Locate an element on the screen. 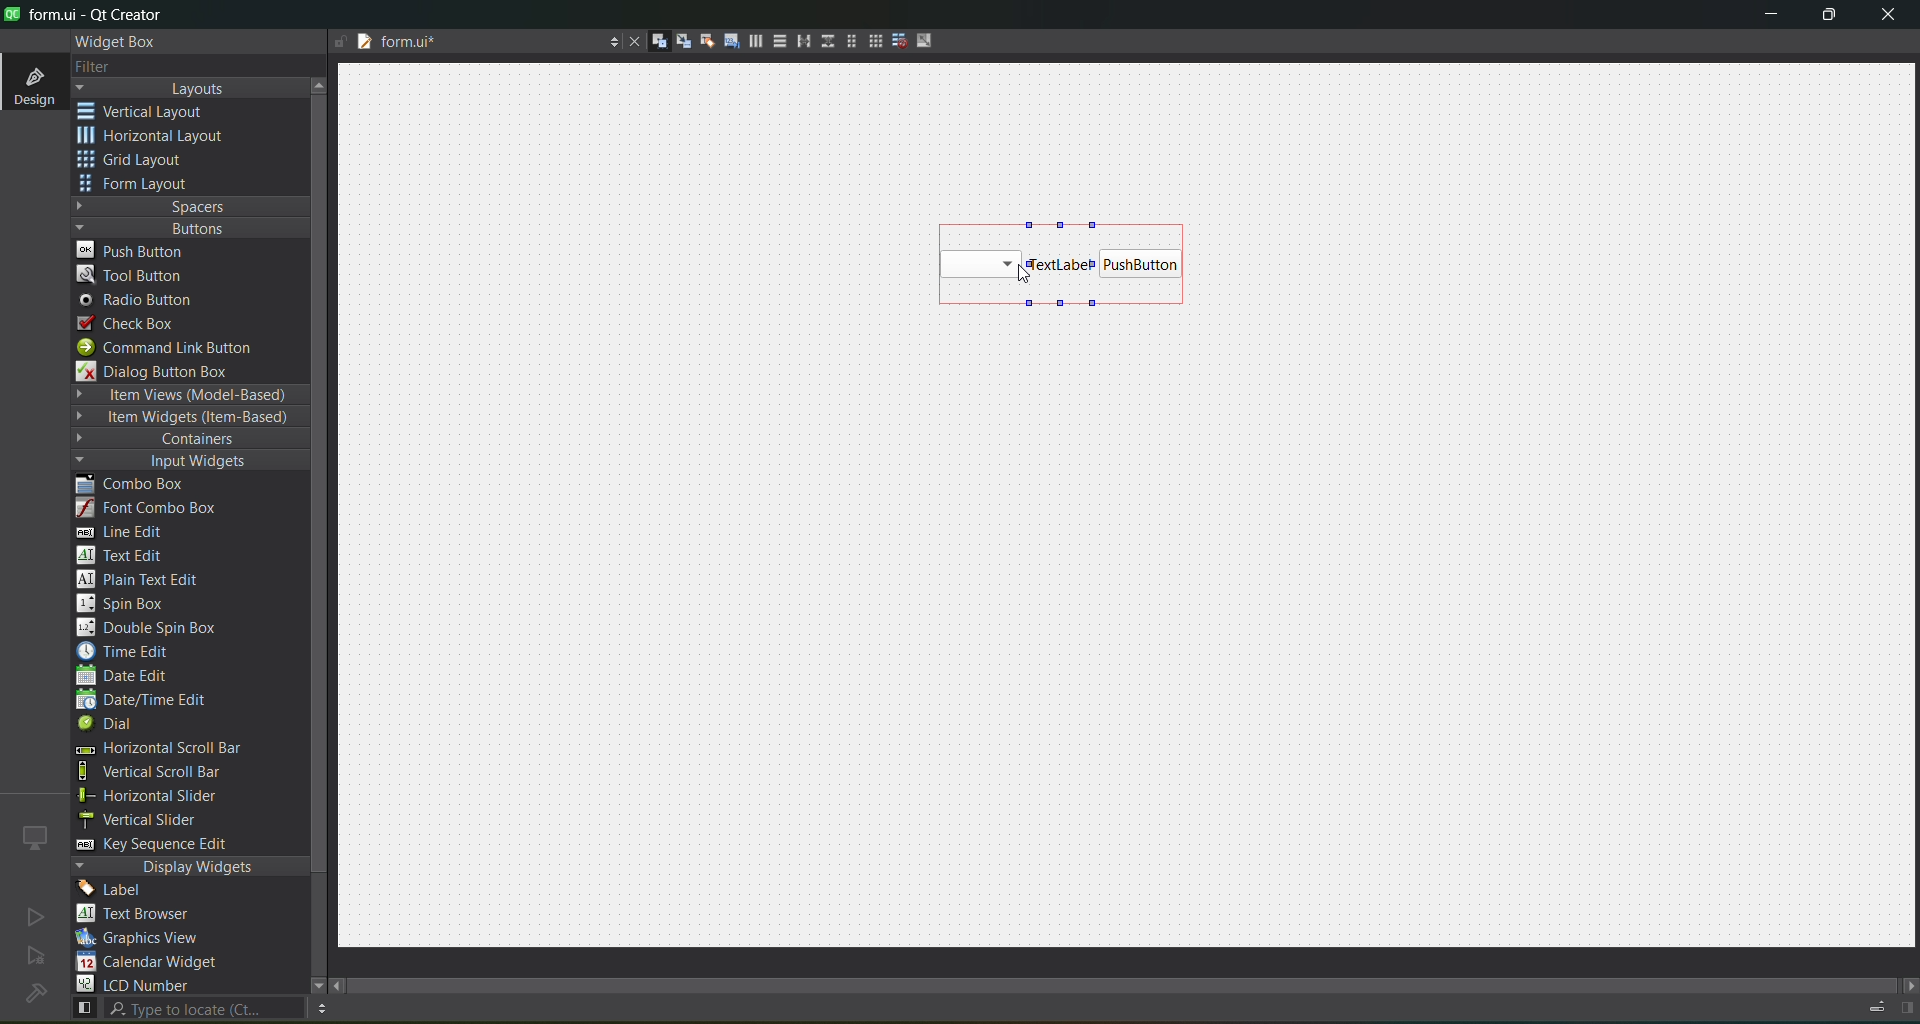 The width and height of the screenshot is (1920, 1024). maximize is located at coordinates (1830, 18).